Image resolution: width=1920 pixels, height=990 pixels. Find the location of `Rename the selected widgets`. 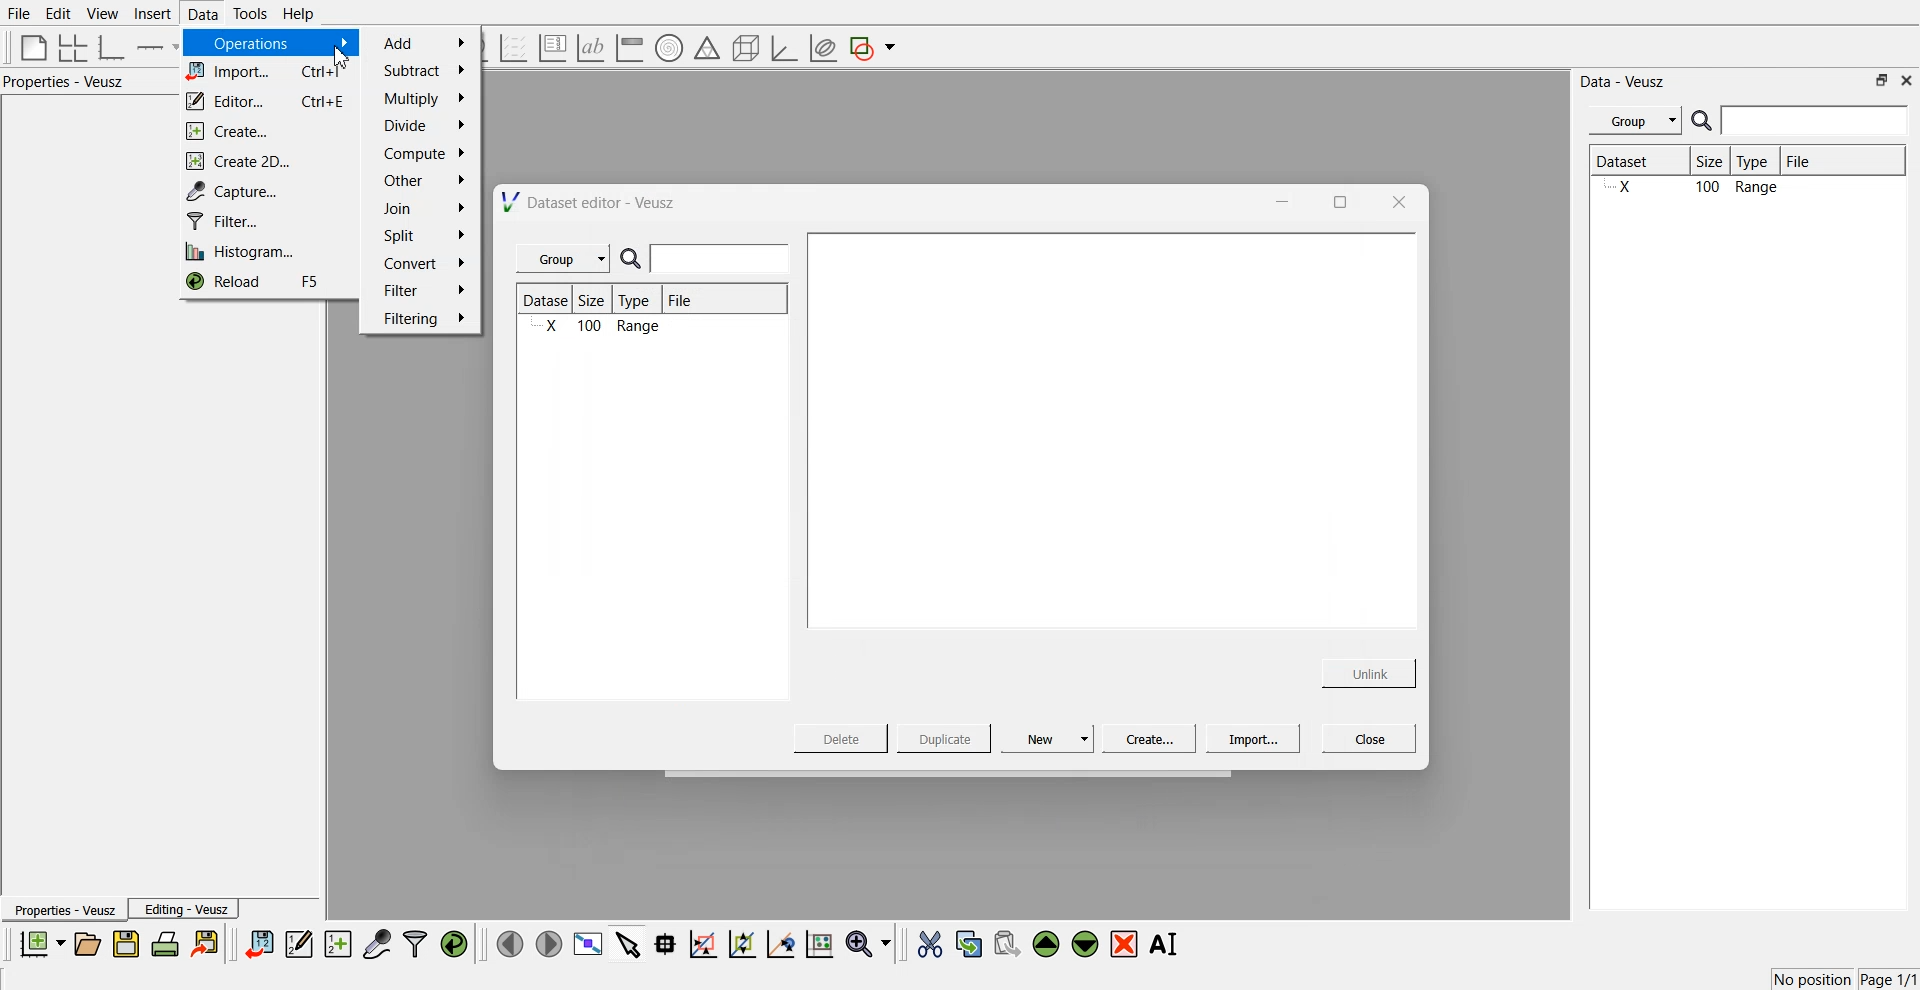

Rename the selected widgets is located at coordinates (1168, 944).